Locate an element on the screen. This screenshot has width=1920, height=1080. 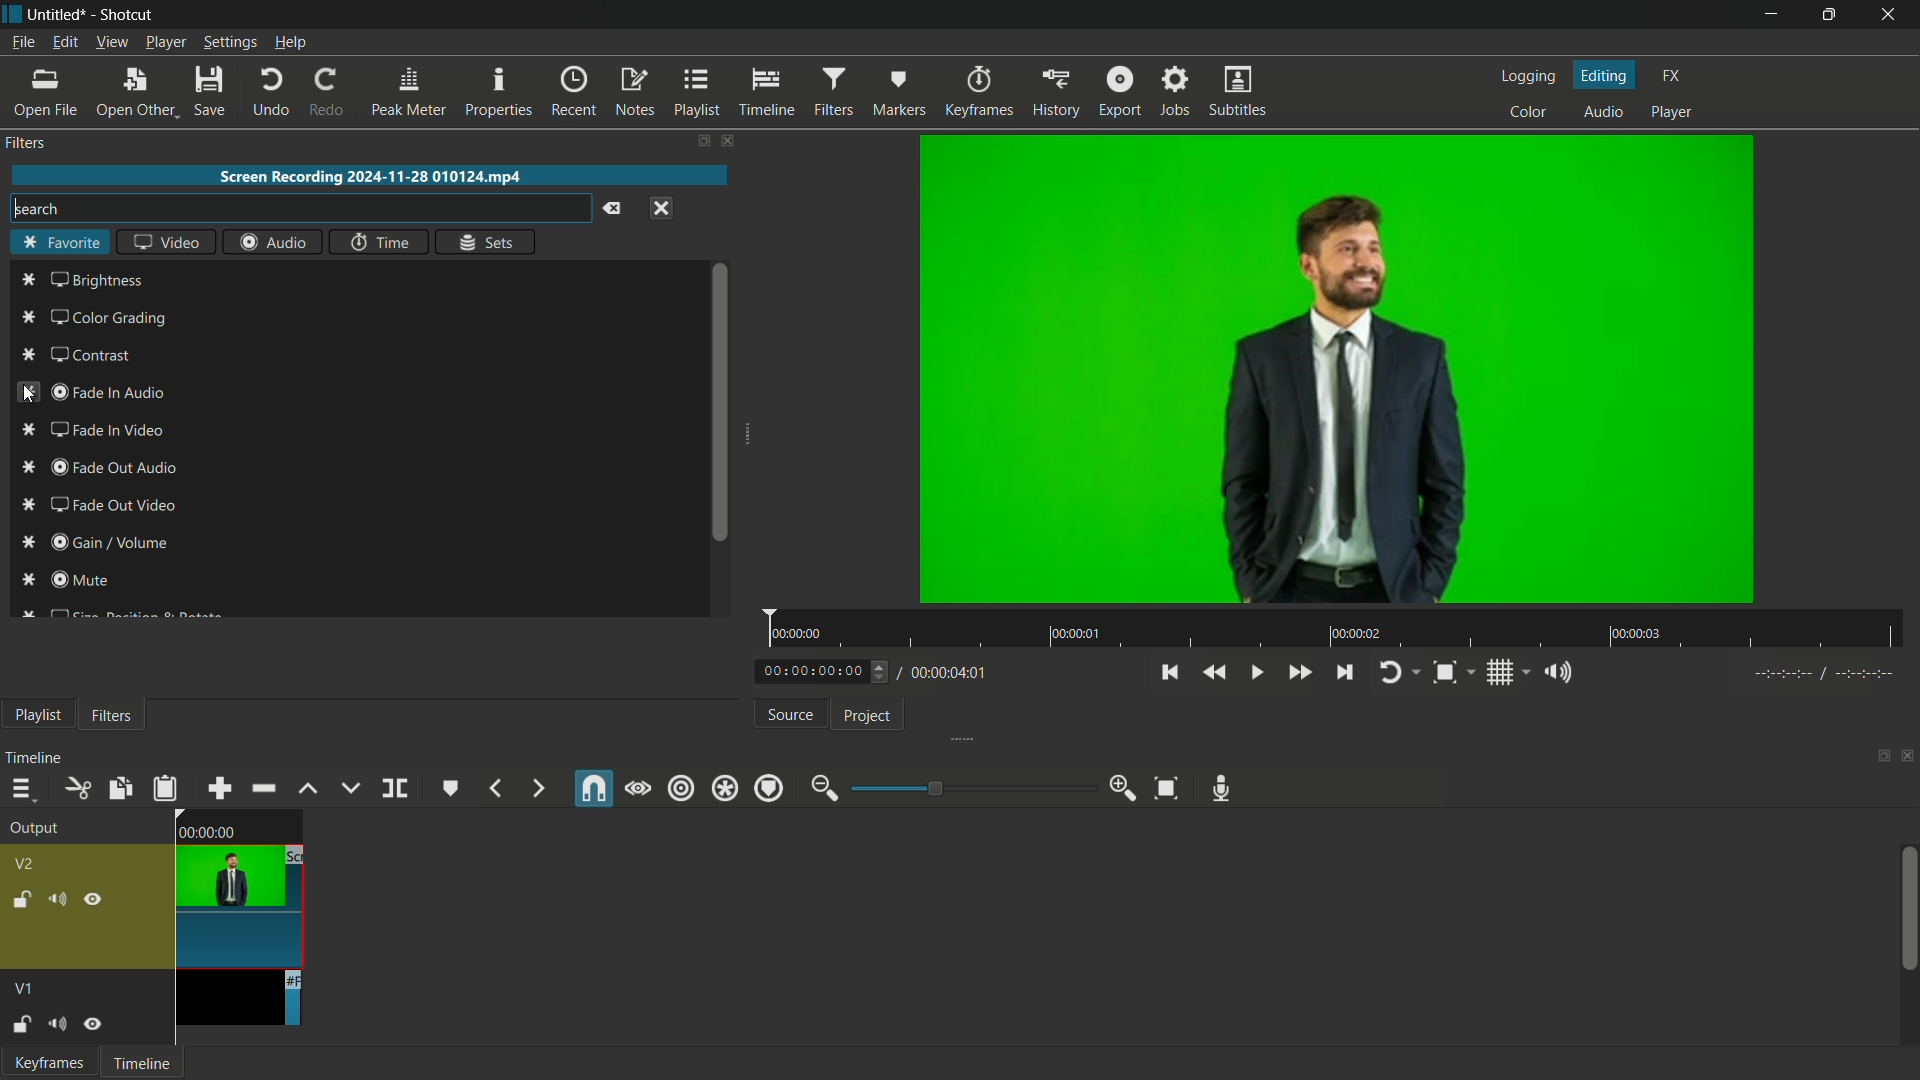
scrub while dragging is located at coordinates (638, 788).